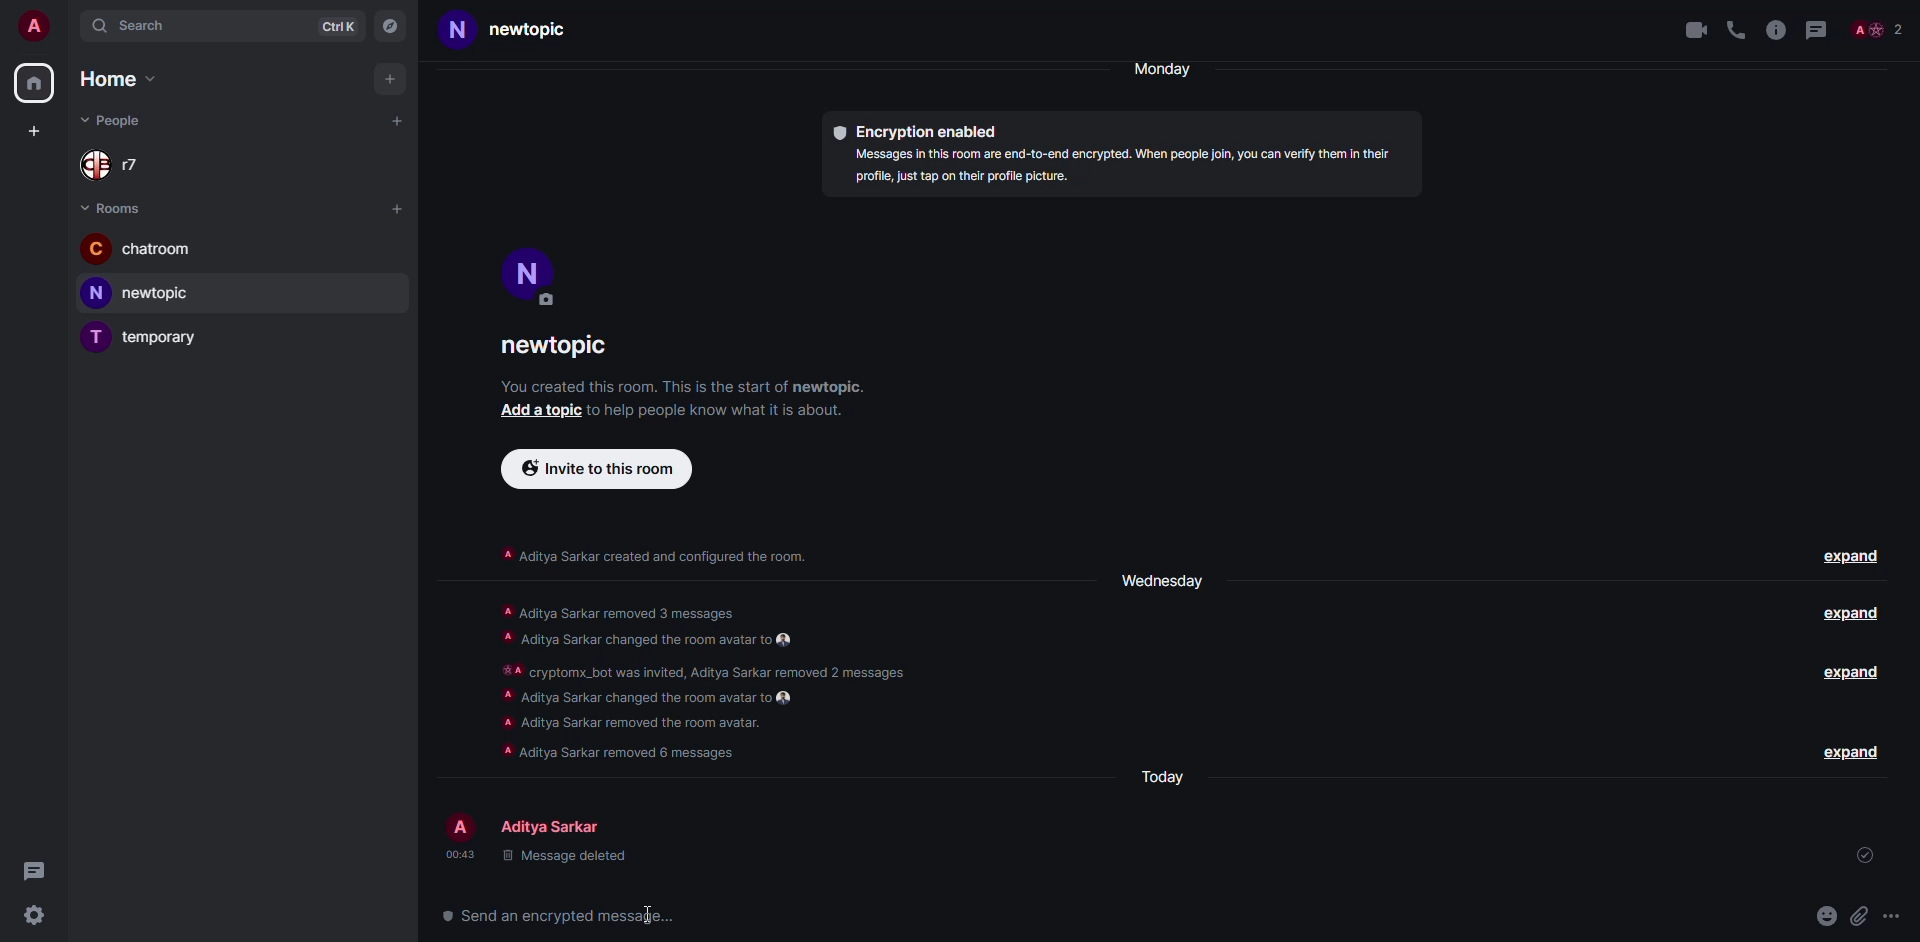 The height and width of the screenshot is (942, 1920). Describe the element at coordinates (556, 828) in the screenshot. I see `people` at that location.